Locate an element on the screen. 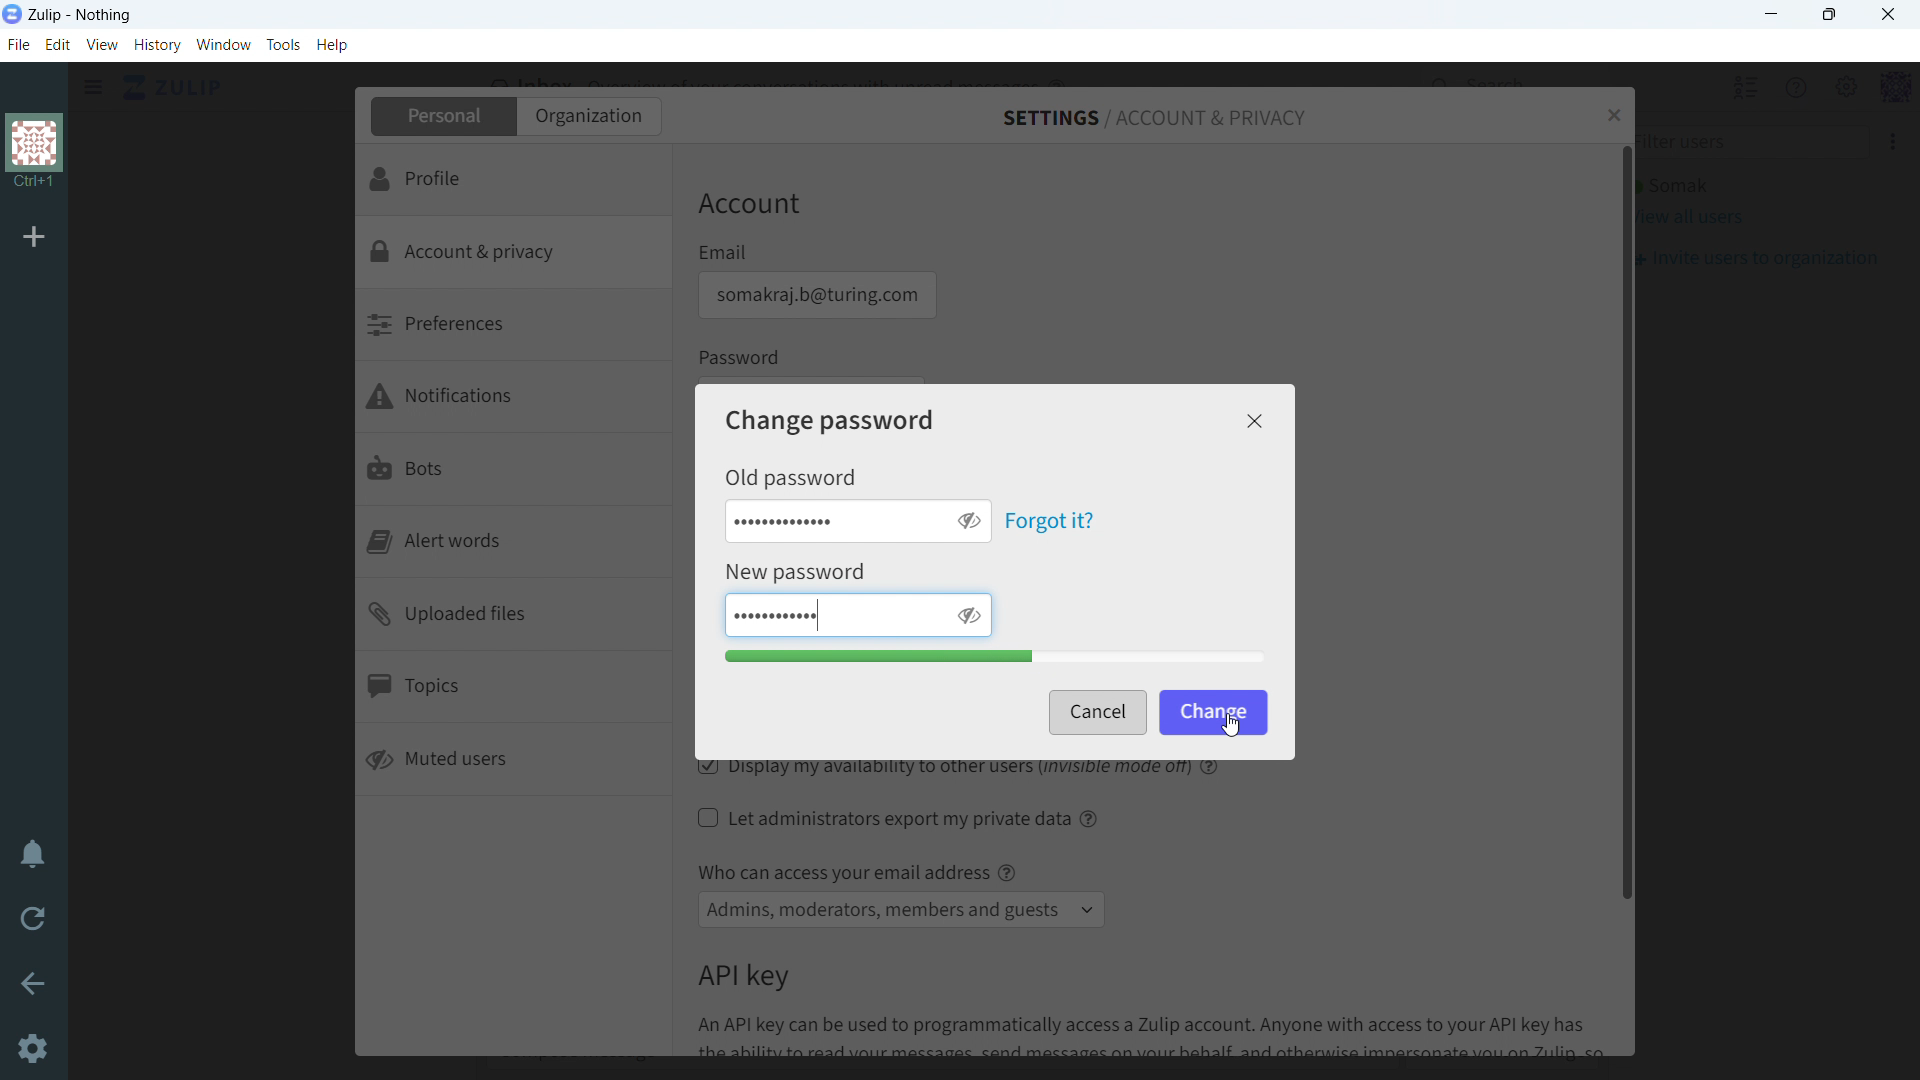 Image resolution: width=1920 pixels, height=1080 pixels. file is located at coordinates (19, 44).